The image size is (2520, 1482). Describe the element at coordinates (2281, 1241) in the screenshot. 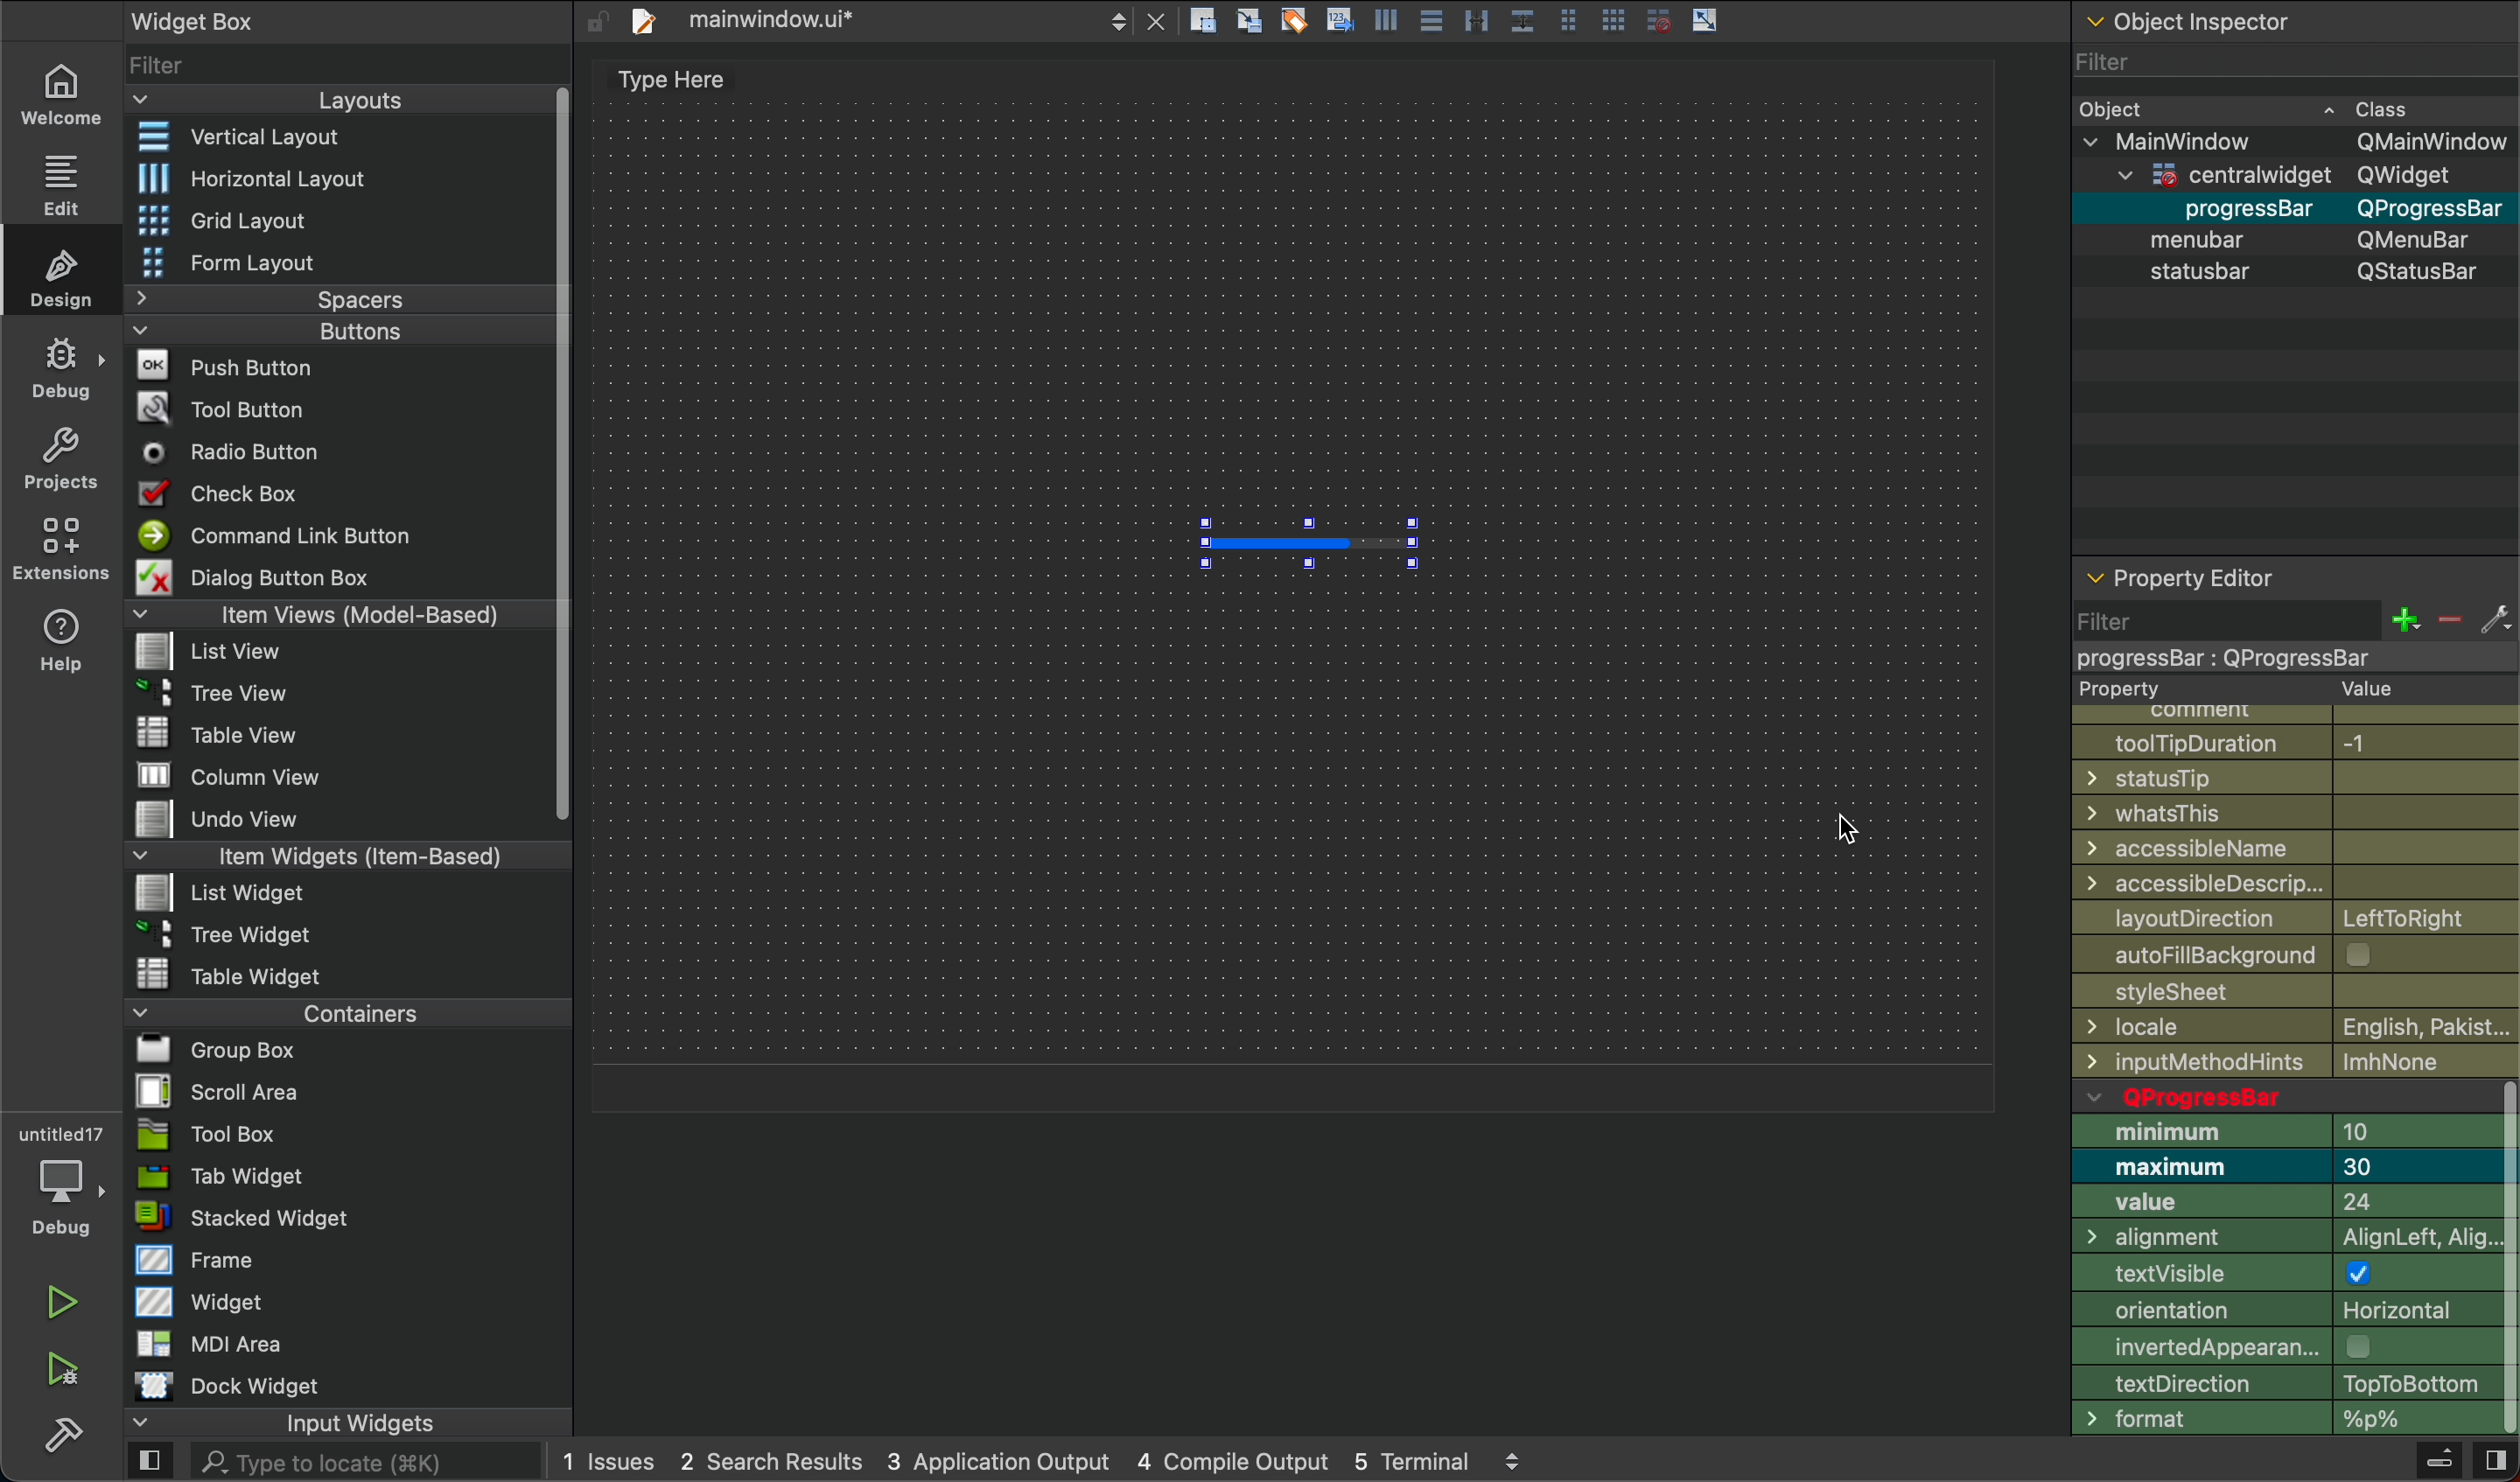

I see `Alignment` at that location.